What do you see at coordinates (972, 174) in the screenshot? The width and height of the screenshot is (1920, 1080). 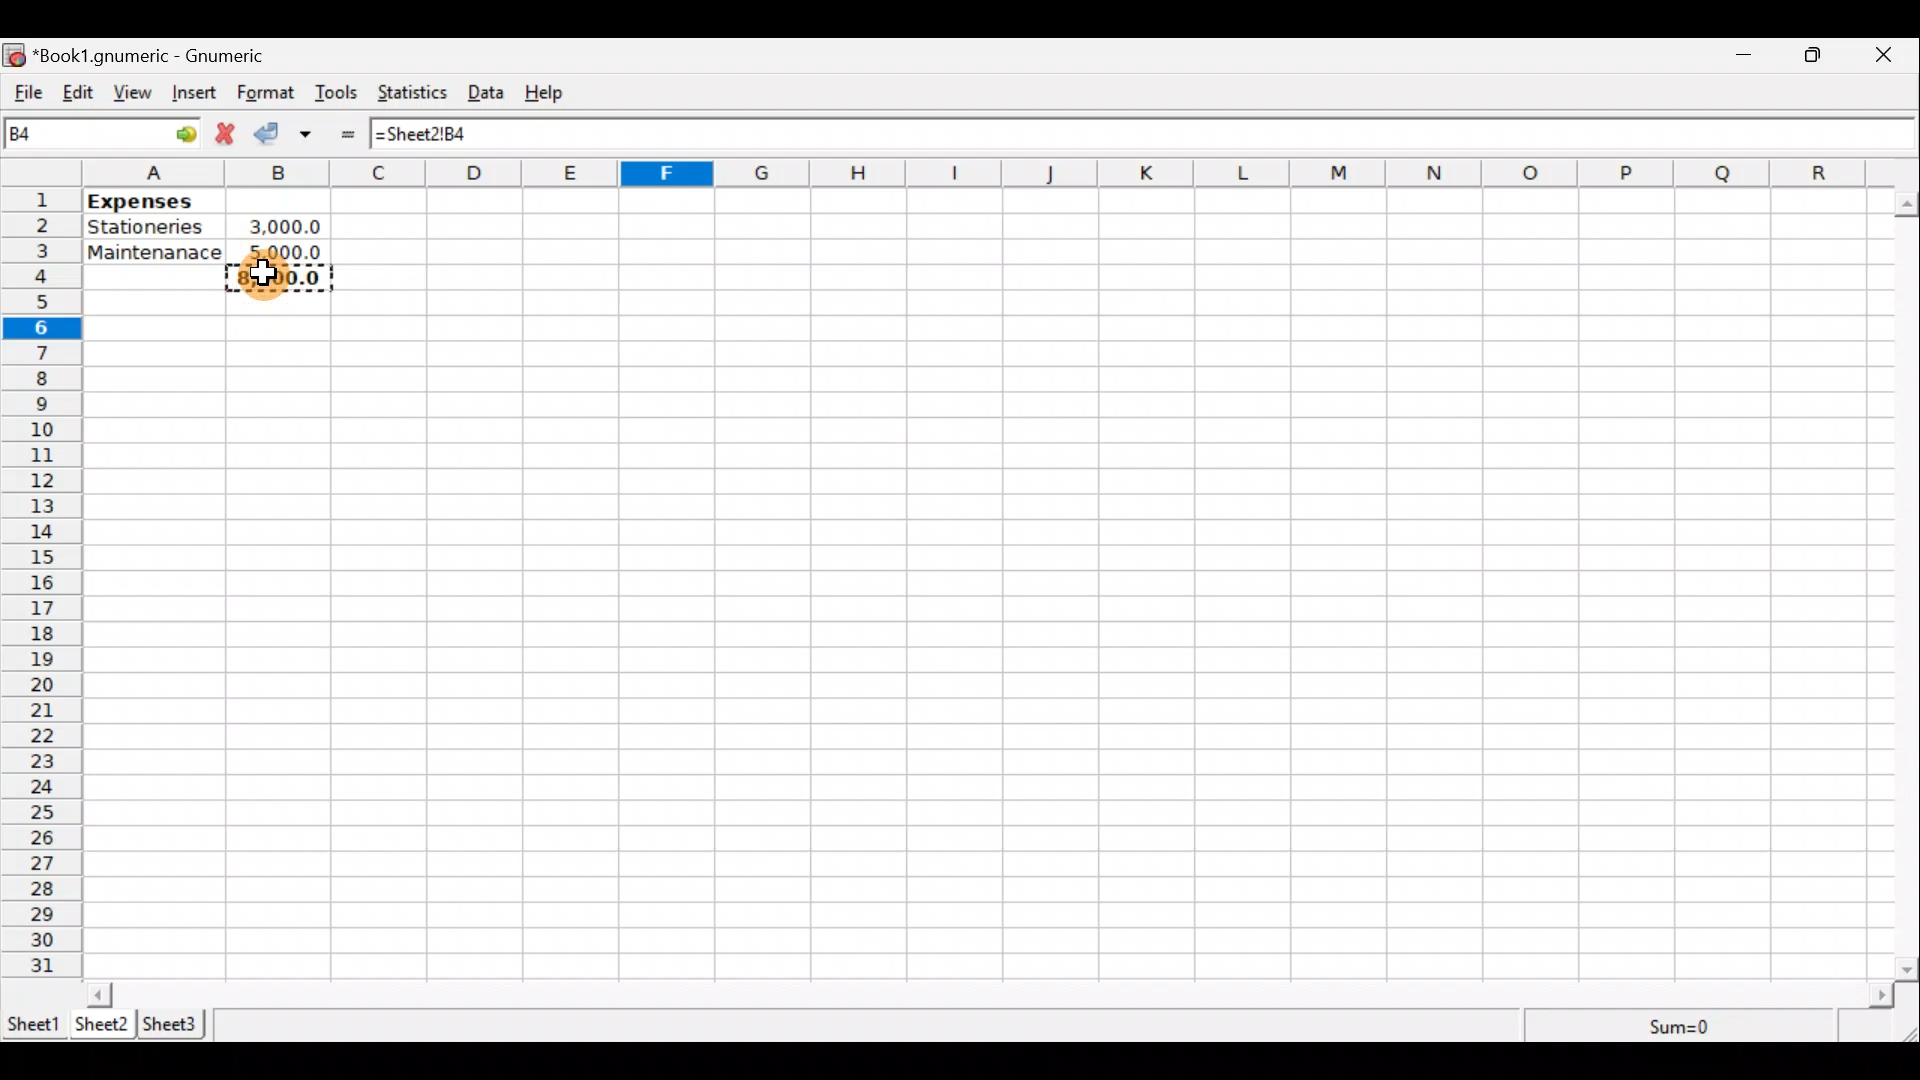 I see `alphabets row` at bounding box center [972, 174].